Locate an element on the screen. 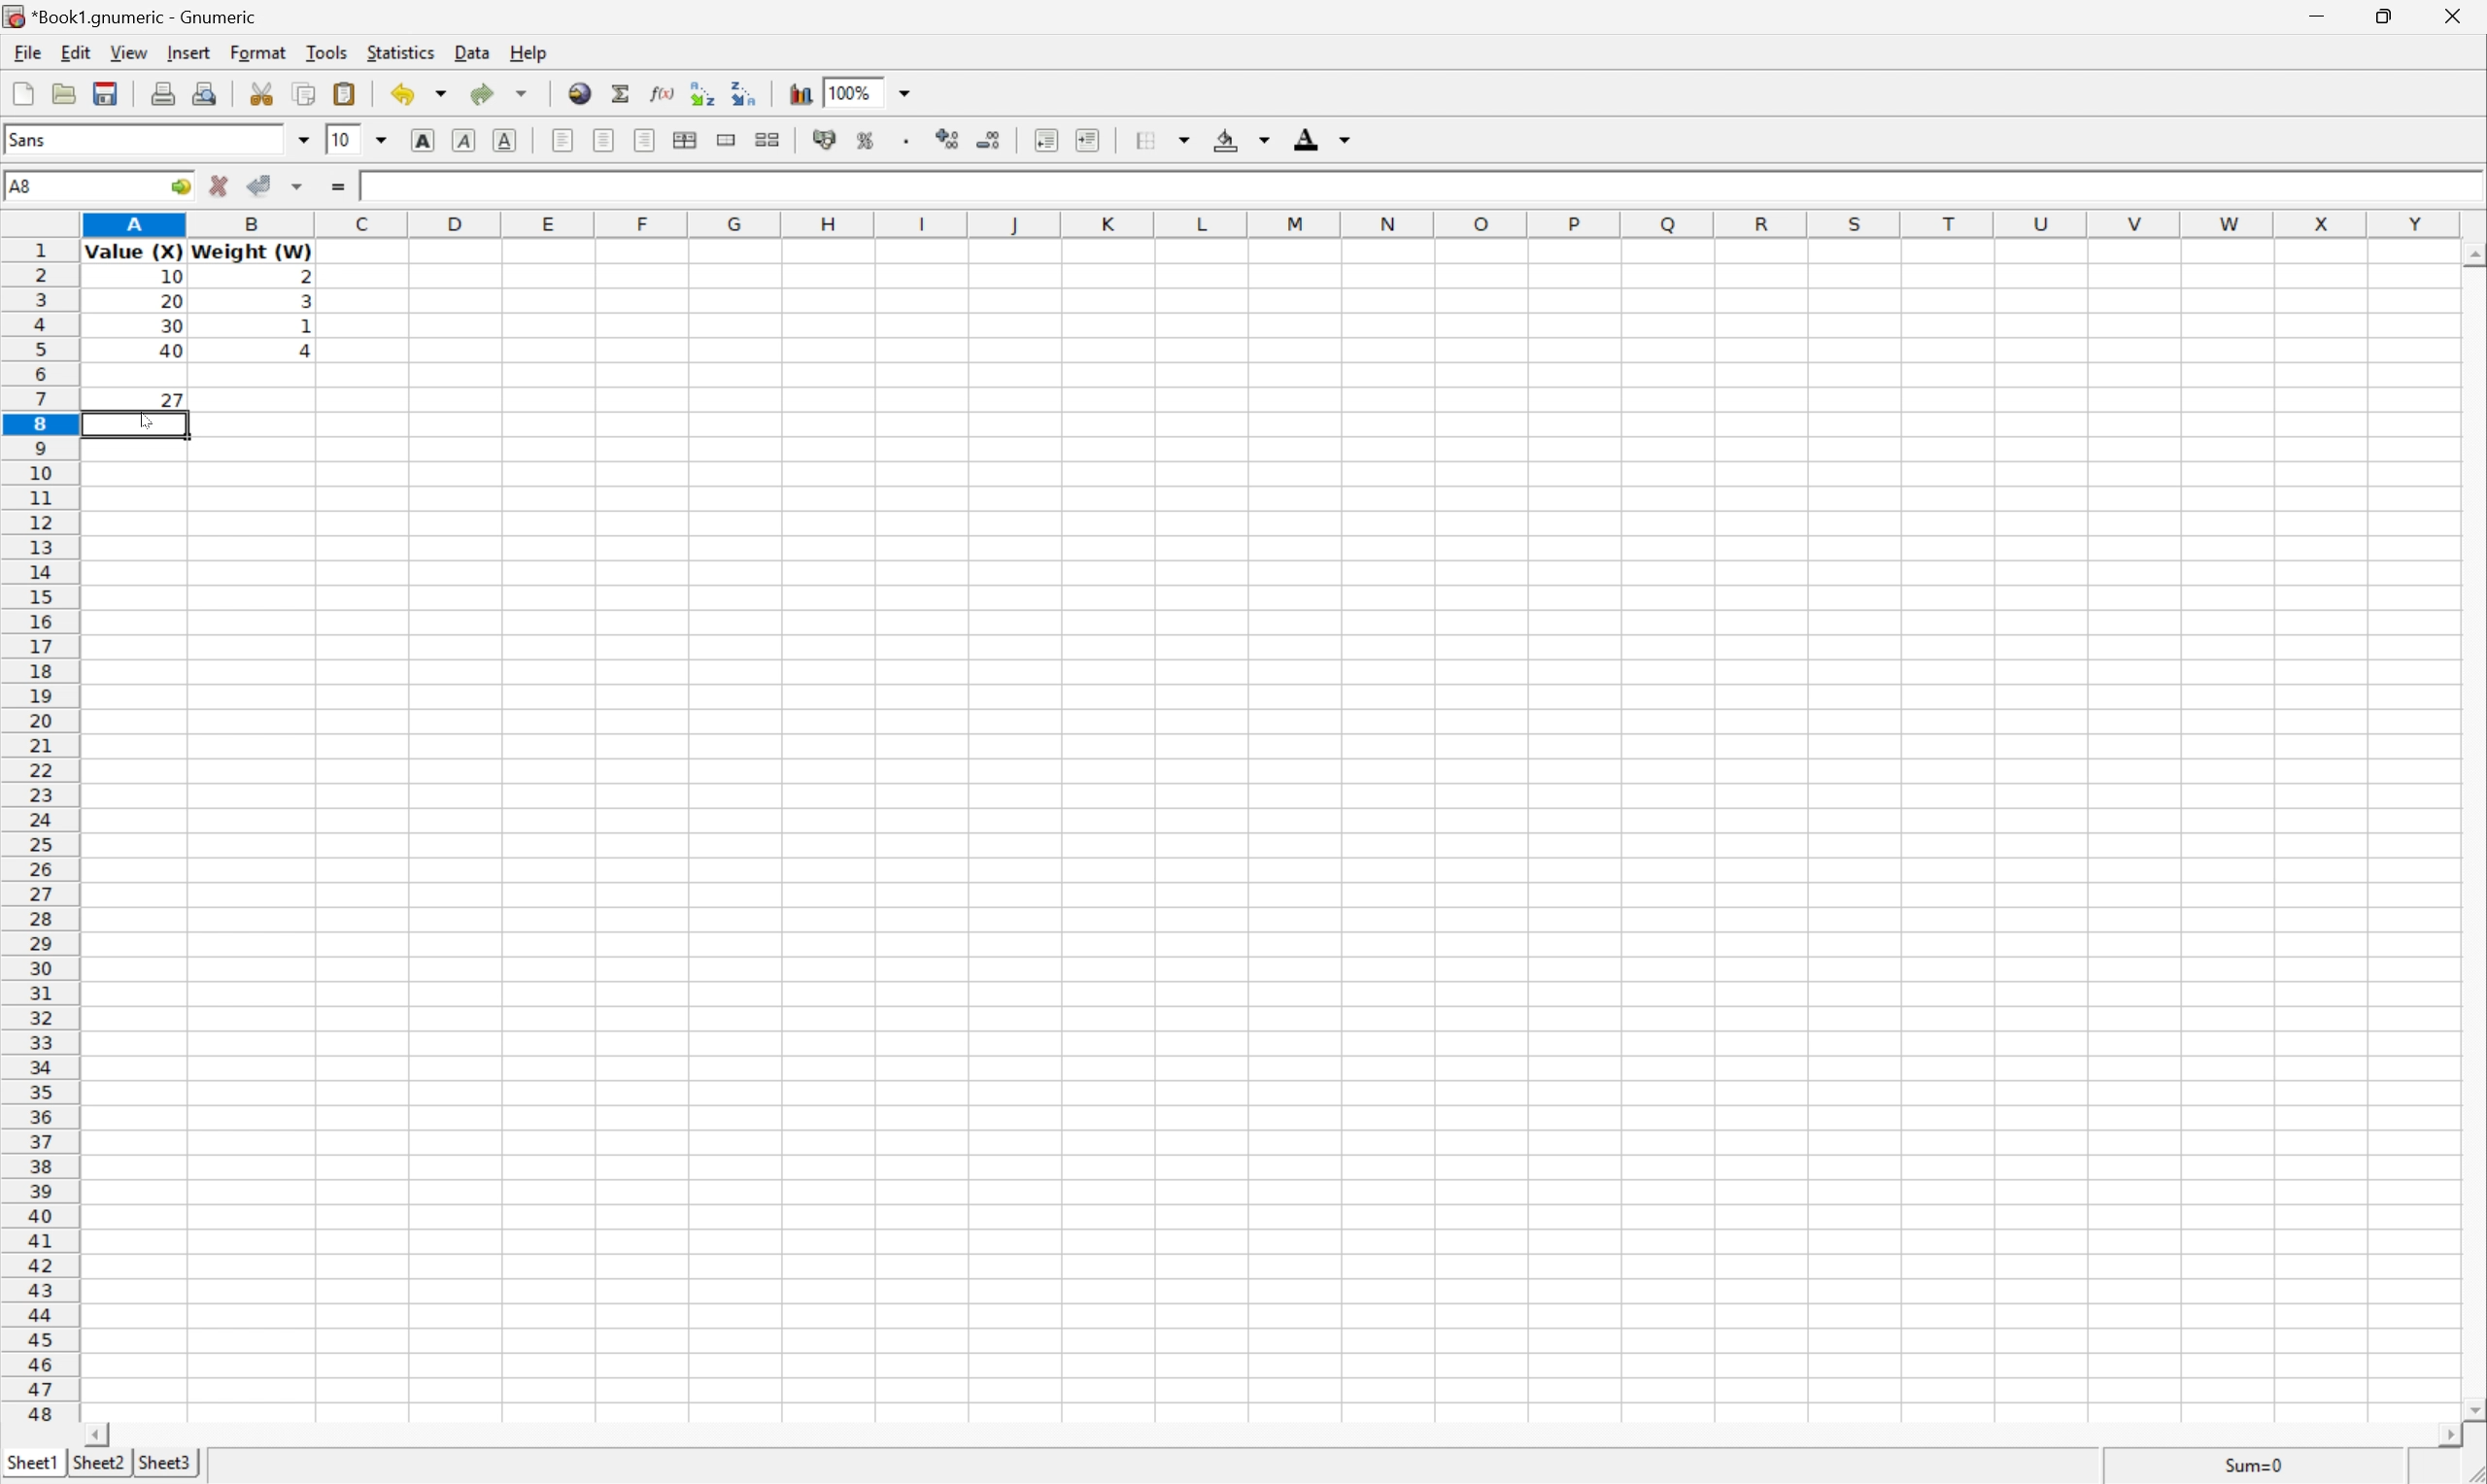 The image size is (2487, 1484). Drop Down is located at coordinates (908, 93).